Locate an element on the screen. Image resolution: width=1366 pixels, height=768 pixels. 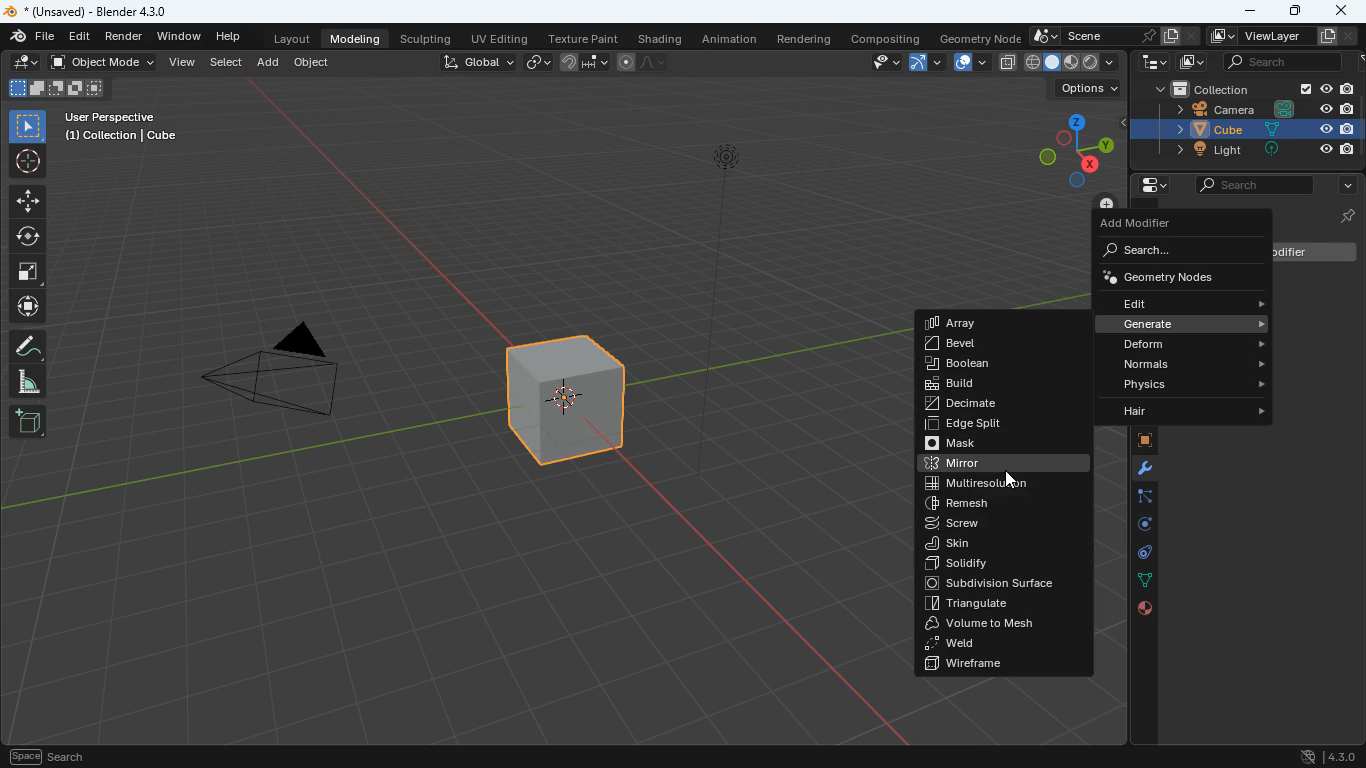
rendering is located at coordinates (804, 38).